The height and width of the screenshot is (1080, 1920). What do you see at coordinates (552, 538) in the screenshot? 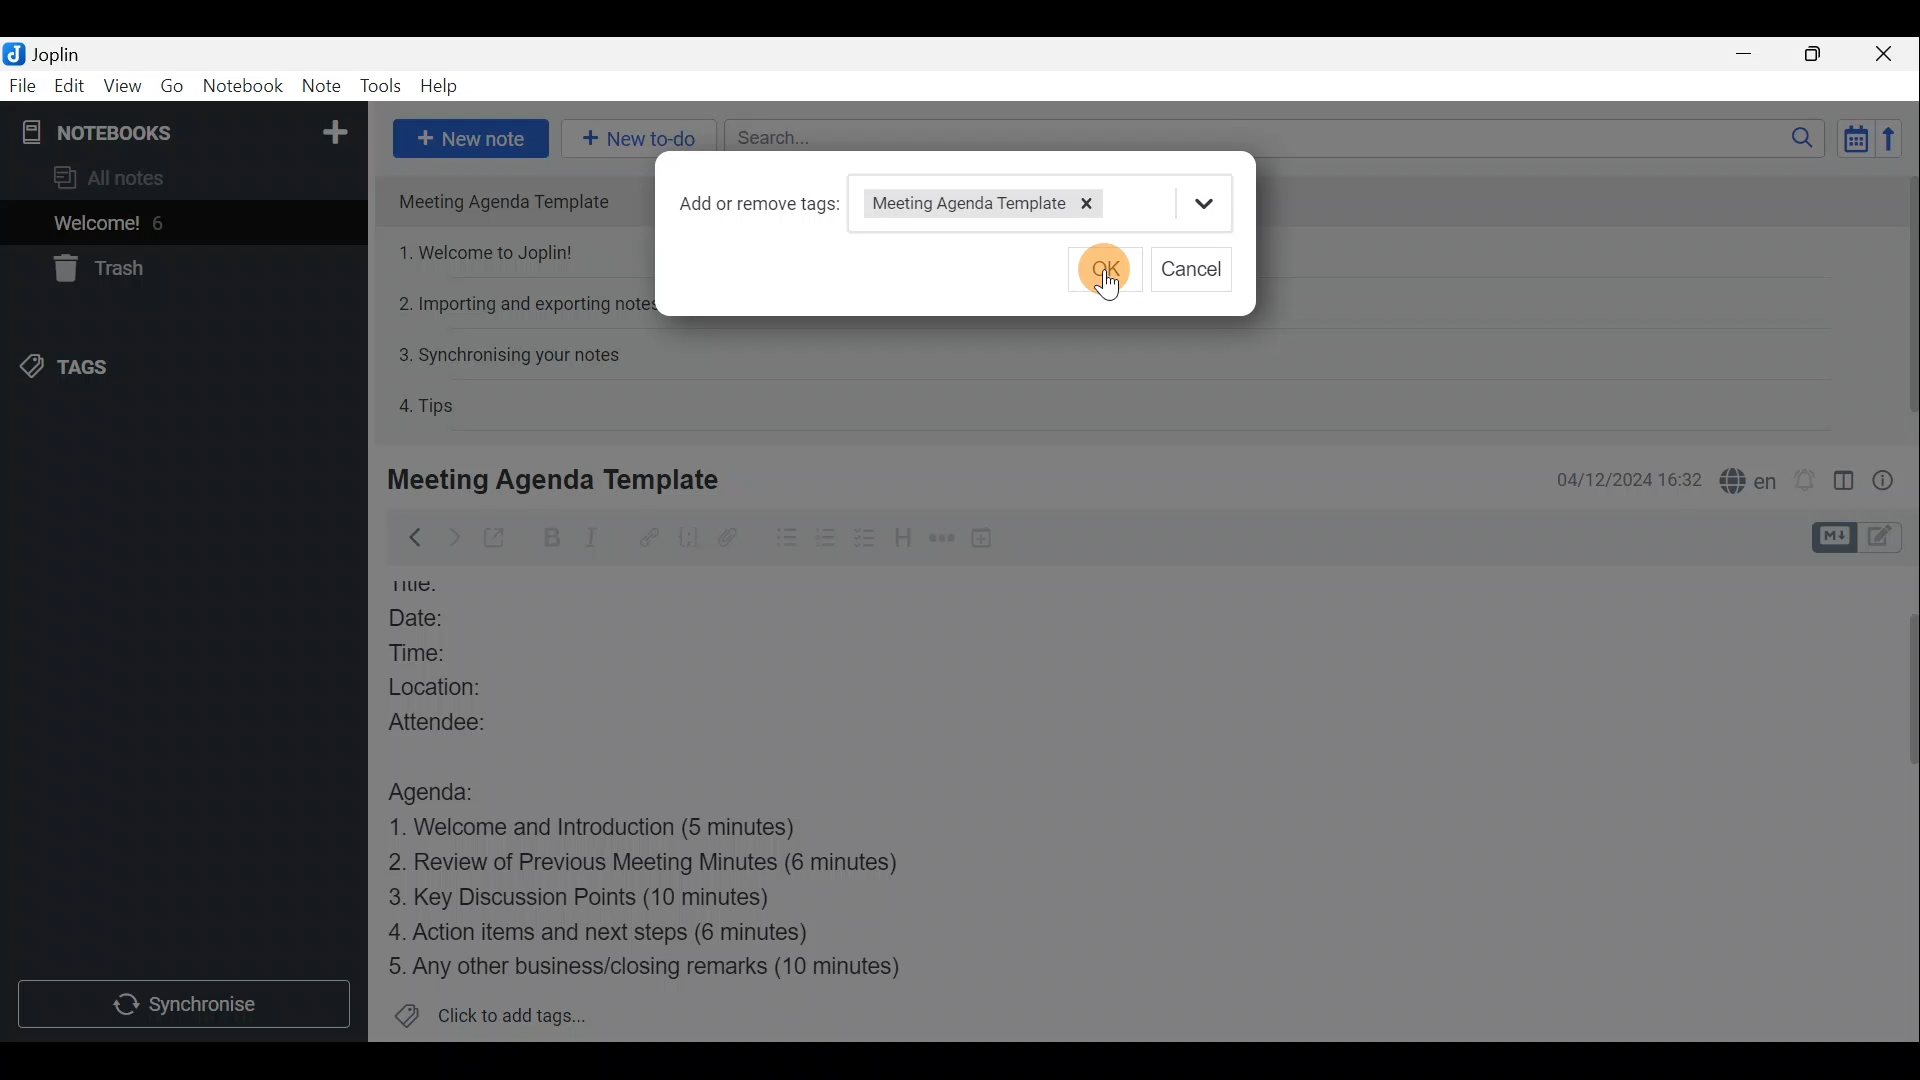
I see `Bold` at bounding box center [552, 538].